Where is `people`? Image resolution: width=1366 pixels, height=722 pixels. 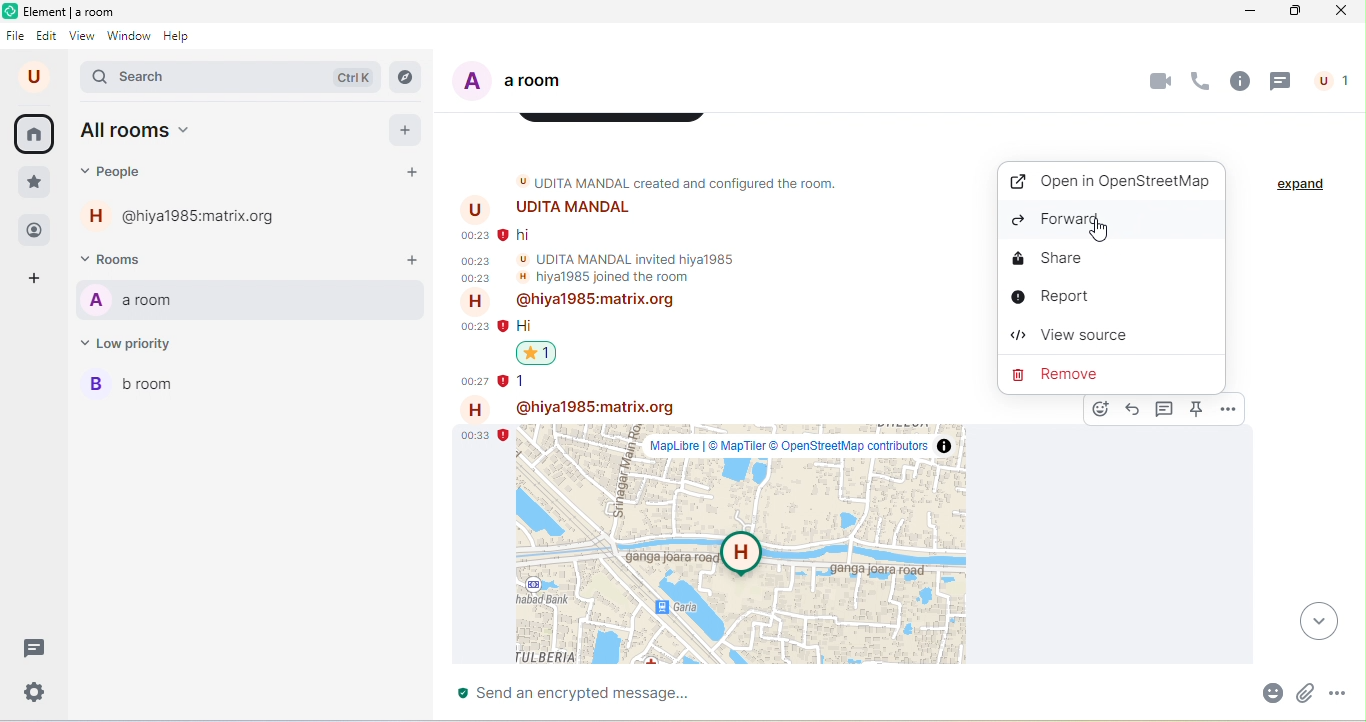 people is located at coordinates (120, 172).